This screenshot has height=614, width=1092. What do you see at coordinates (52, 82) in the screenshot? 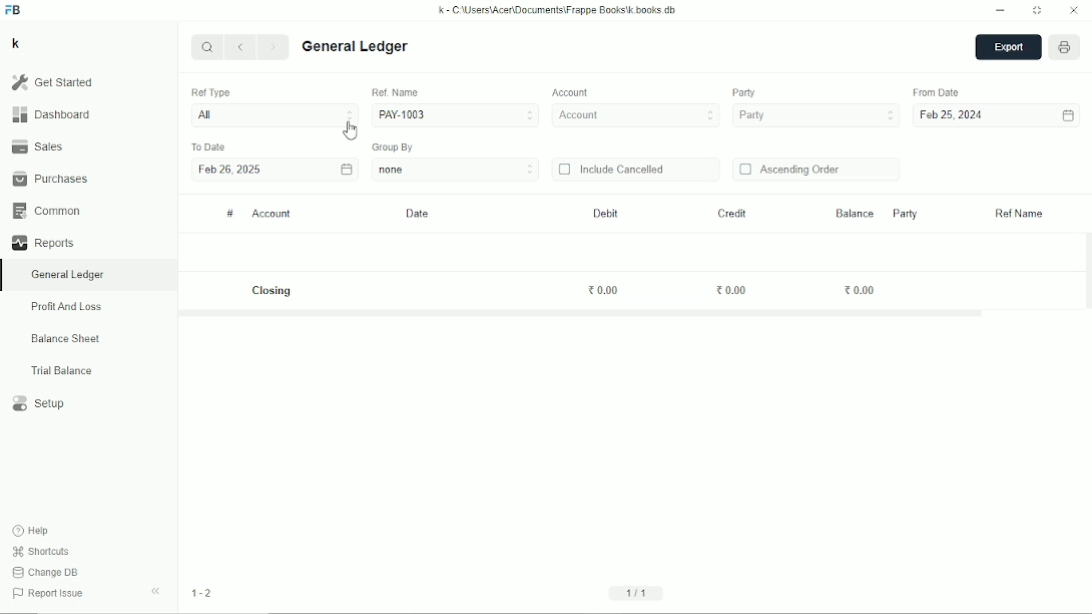
I see `Get started` at bounding box center [52, 82].